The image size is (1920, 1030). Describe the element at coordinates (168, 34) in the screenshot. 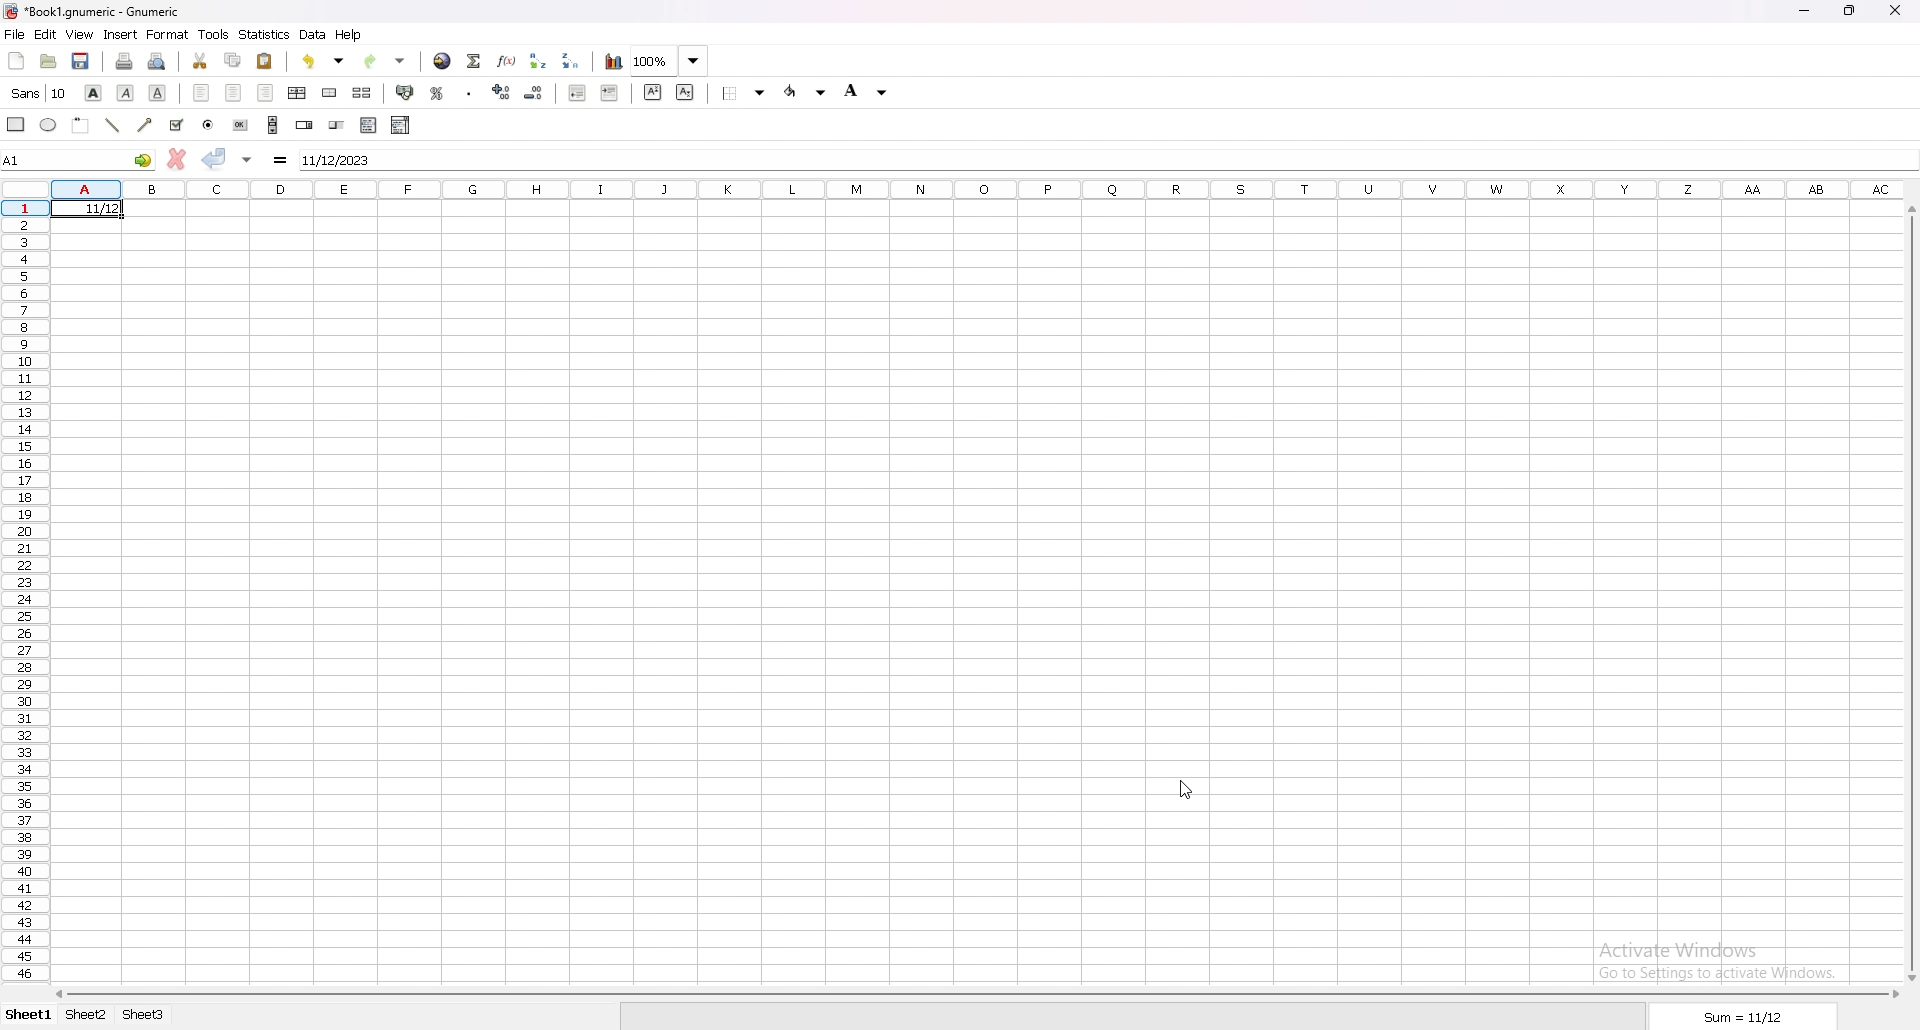

I see `format` at that location.